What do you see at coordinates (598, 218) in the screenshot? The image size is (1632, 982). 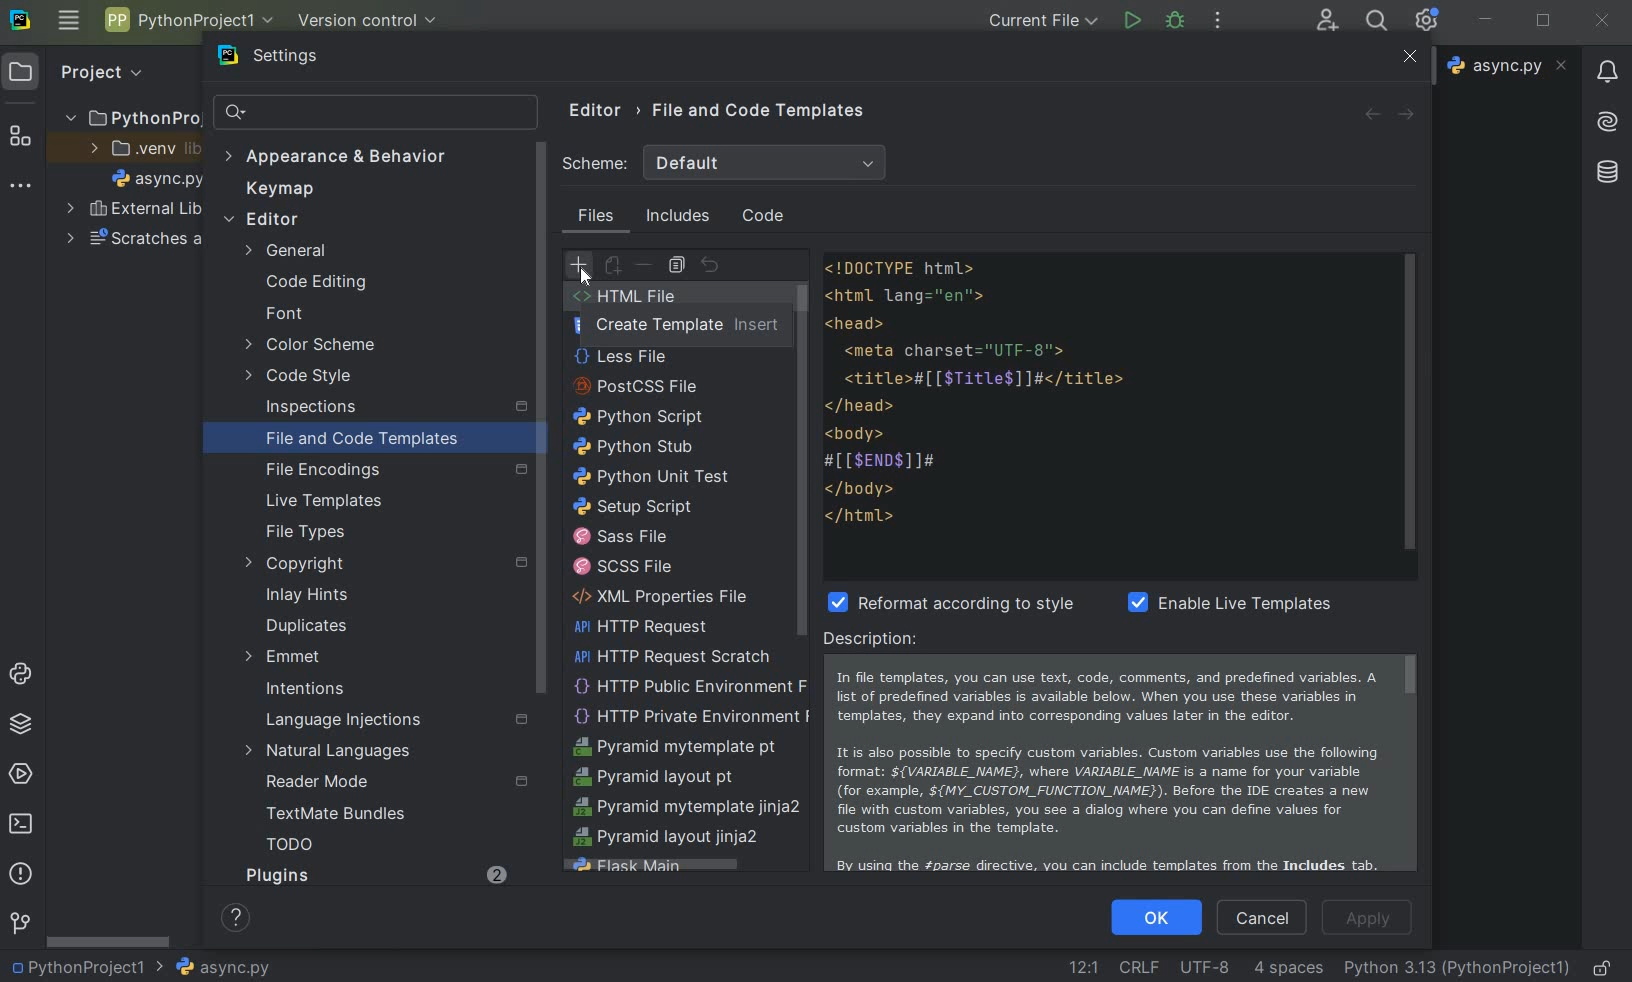 I see `files` at bounding box center [598, 218].